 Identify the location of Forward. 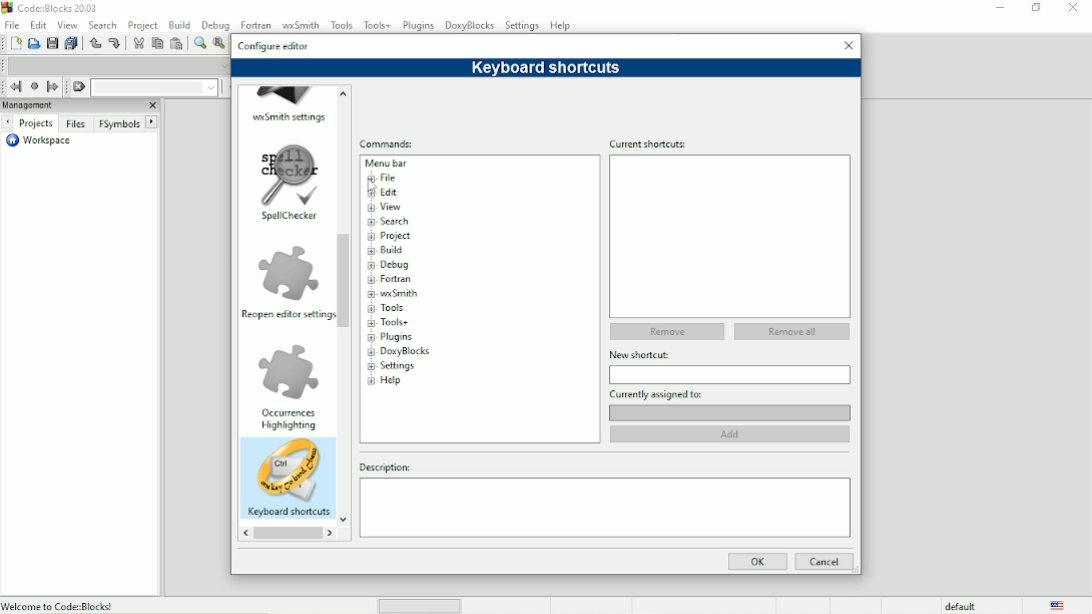
(333, 534).